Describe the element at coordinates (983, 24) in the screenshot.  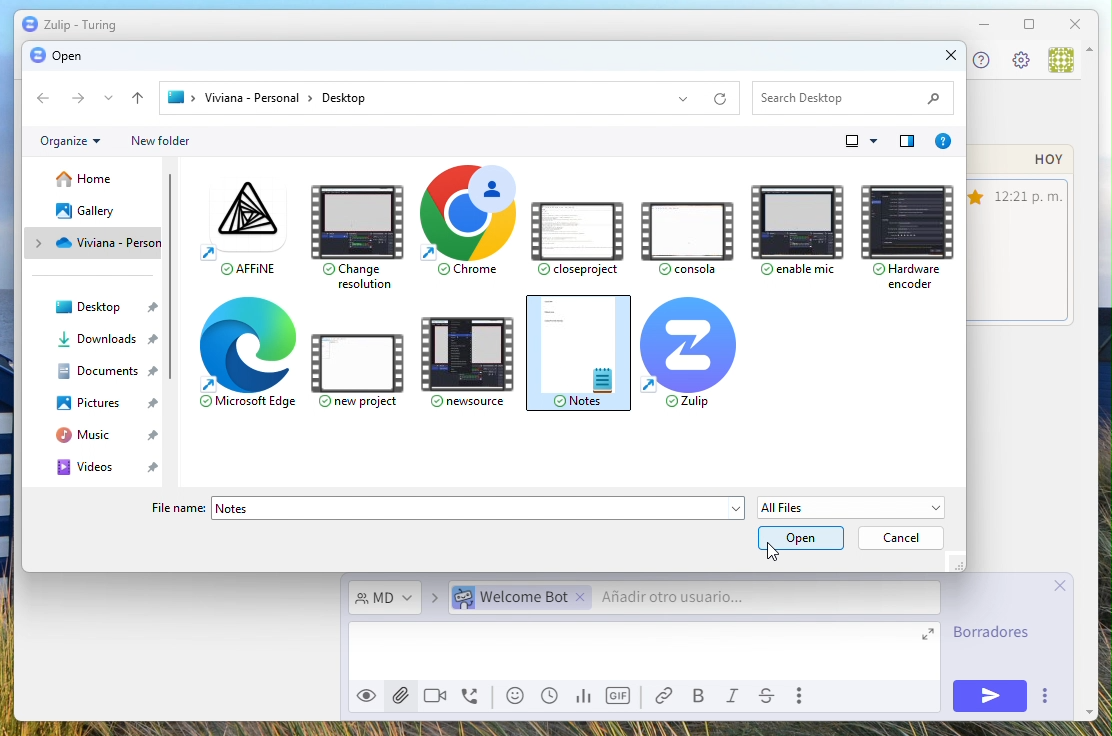
I see `Minimize` at that location.